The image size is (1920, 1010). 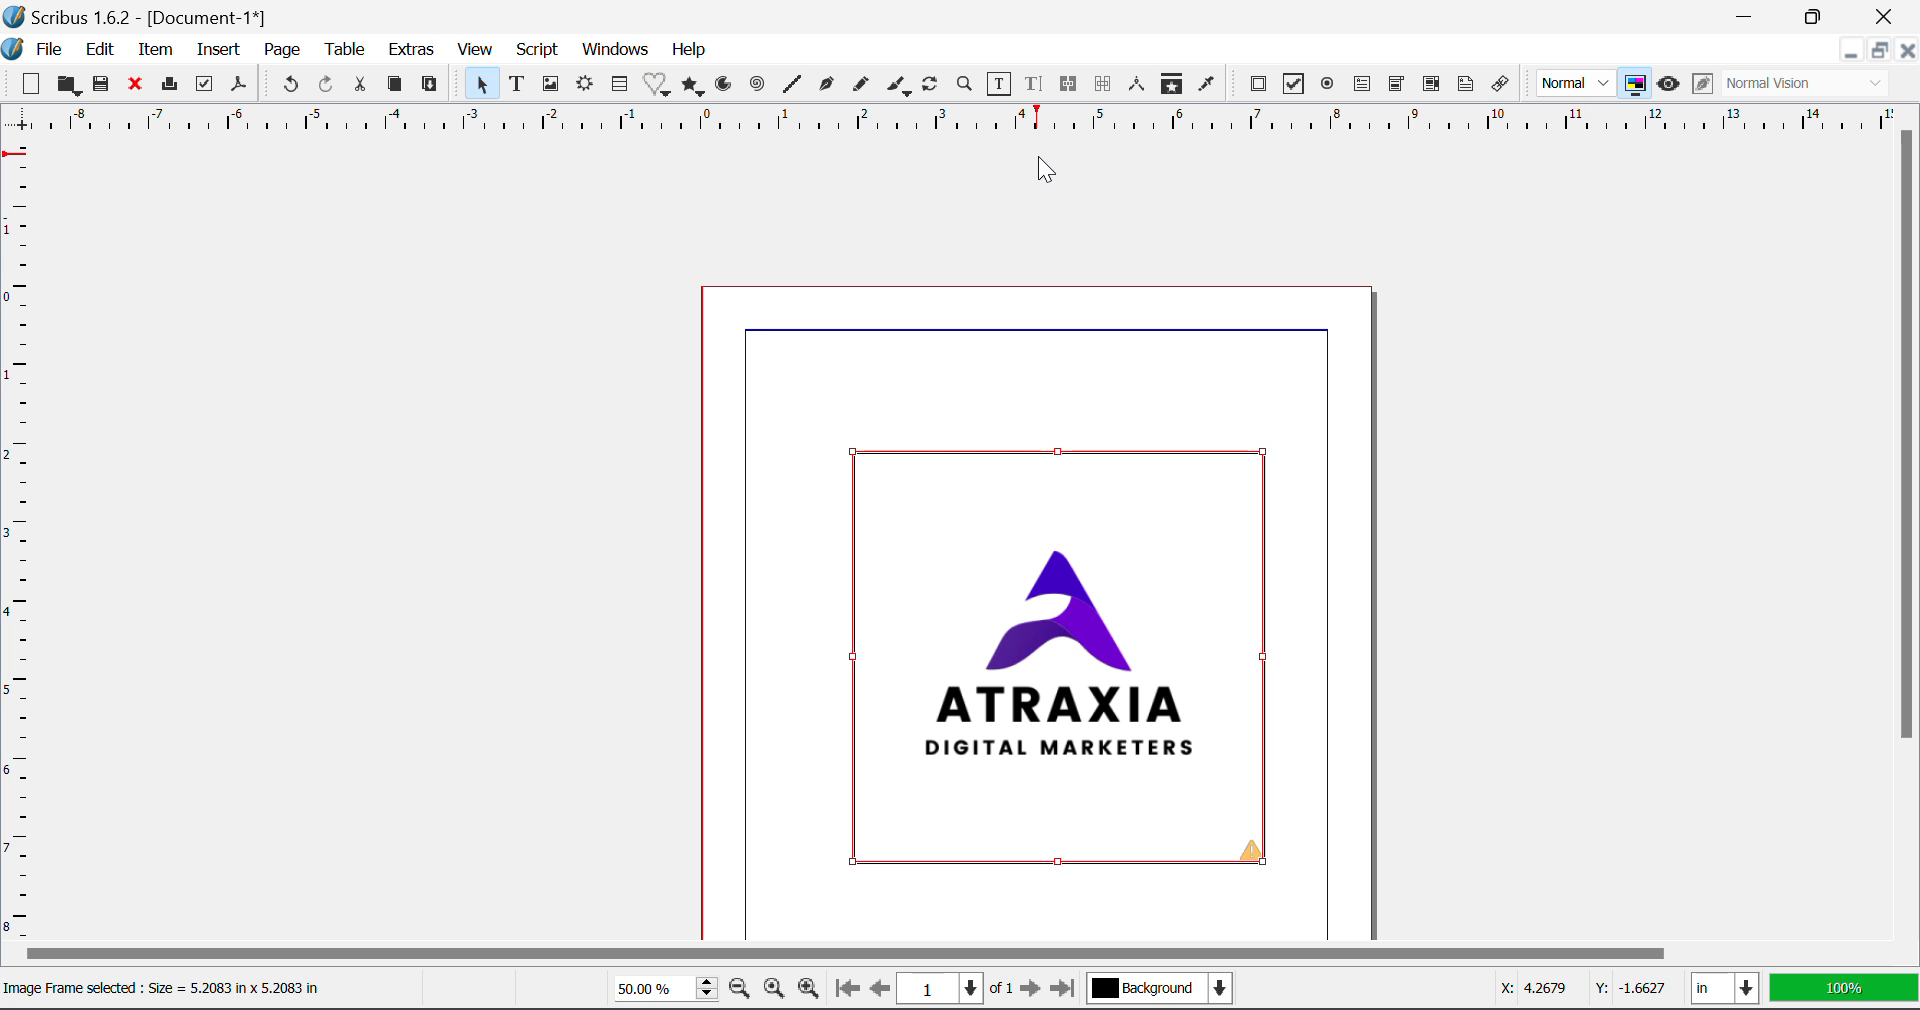 I want to click on Search, so click(x=965, y=85).